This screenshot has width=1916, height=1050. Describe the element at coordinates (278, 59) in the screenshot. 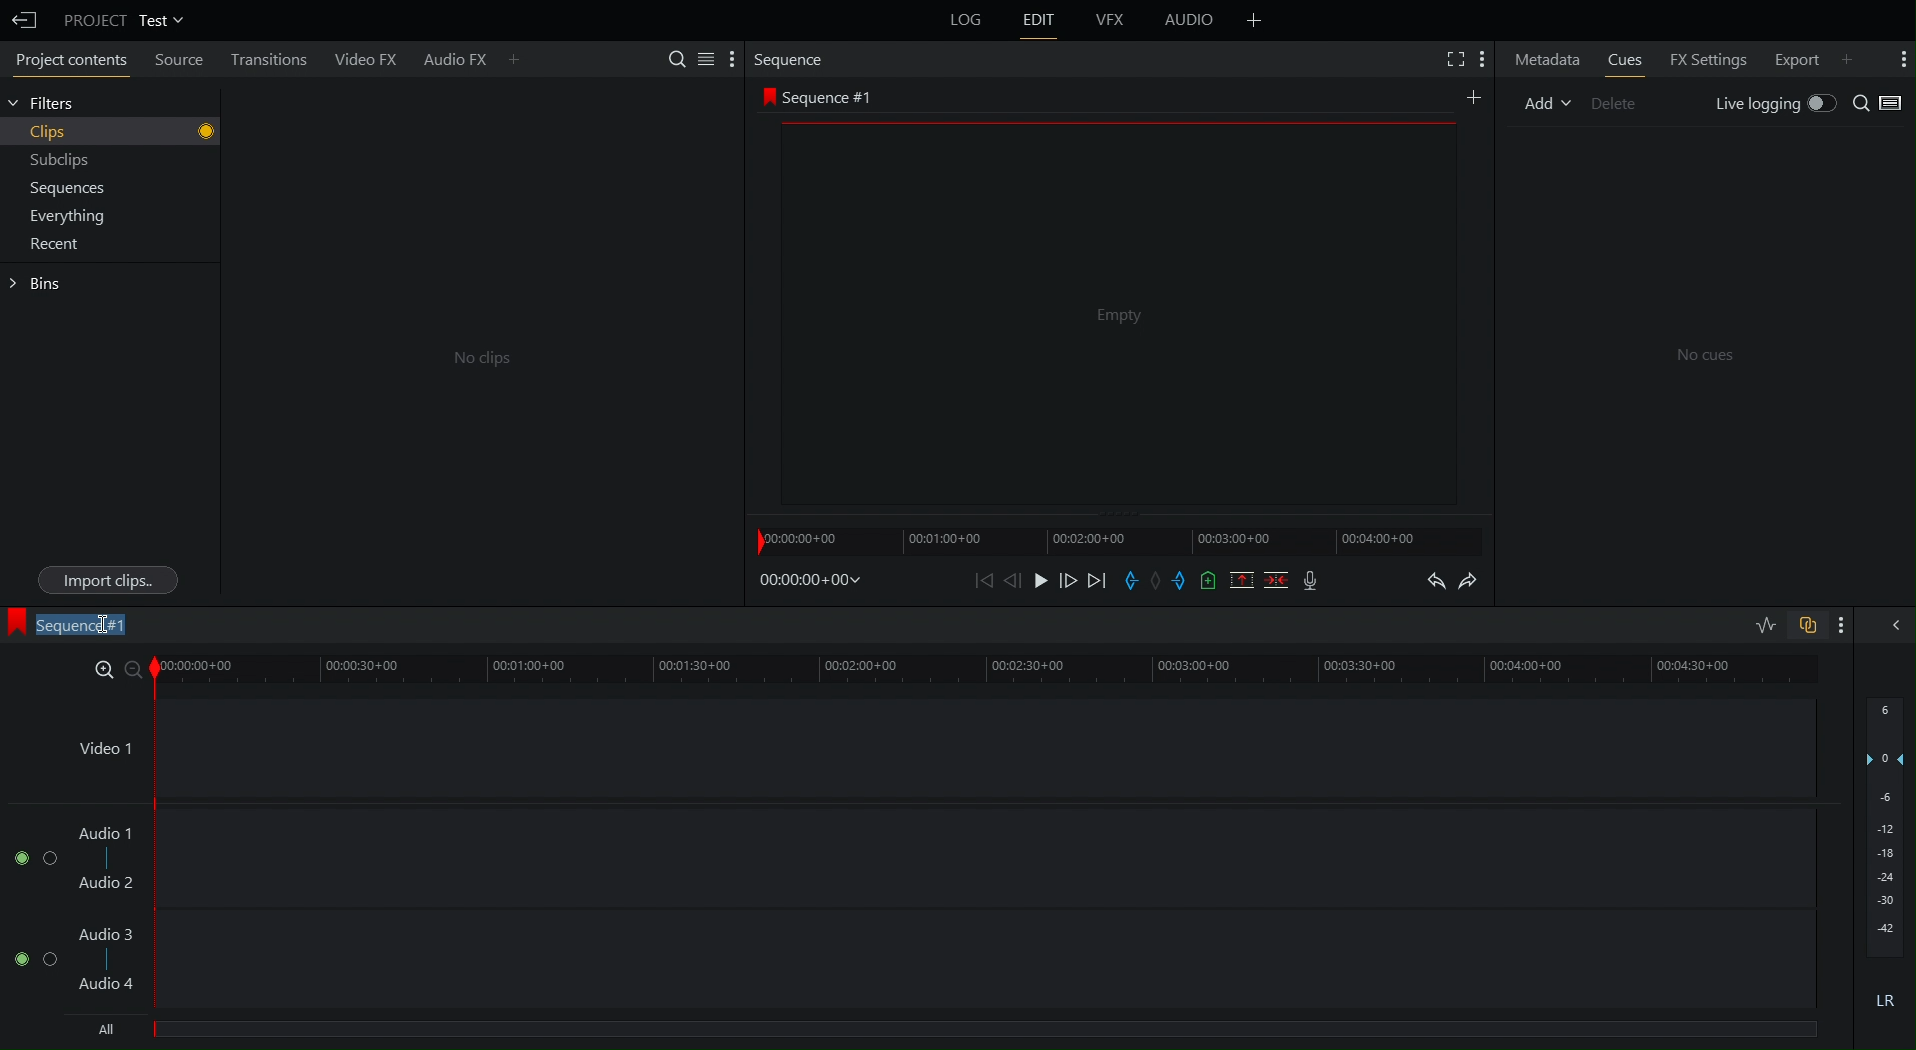

I see `Transitions` at that location.